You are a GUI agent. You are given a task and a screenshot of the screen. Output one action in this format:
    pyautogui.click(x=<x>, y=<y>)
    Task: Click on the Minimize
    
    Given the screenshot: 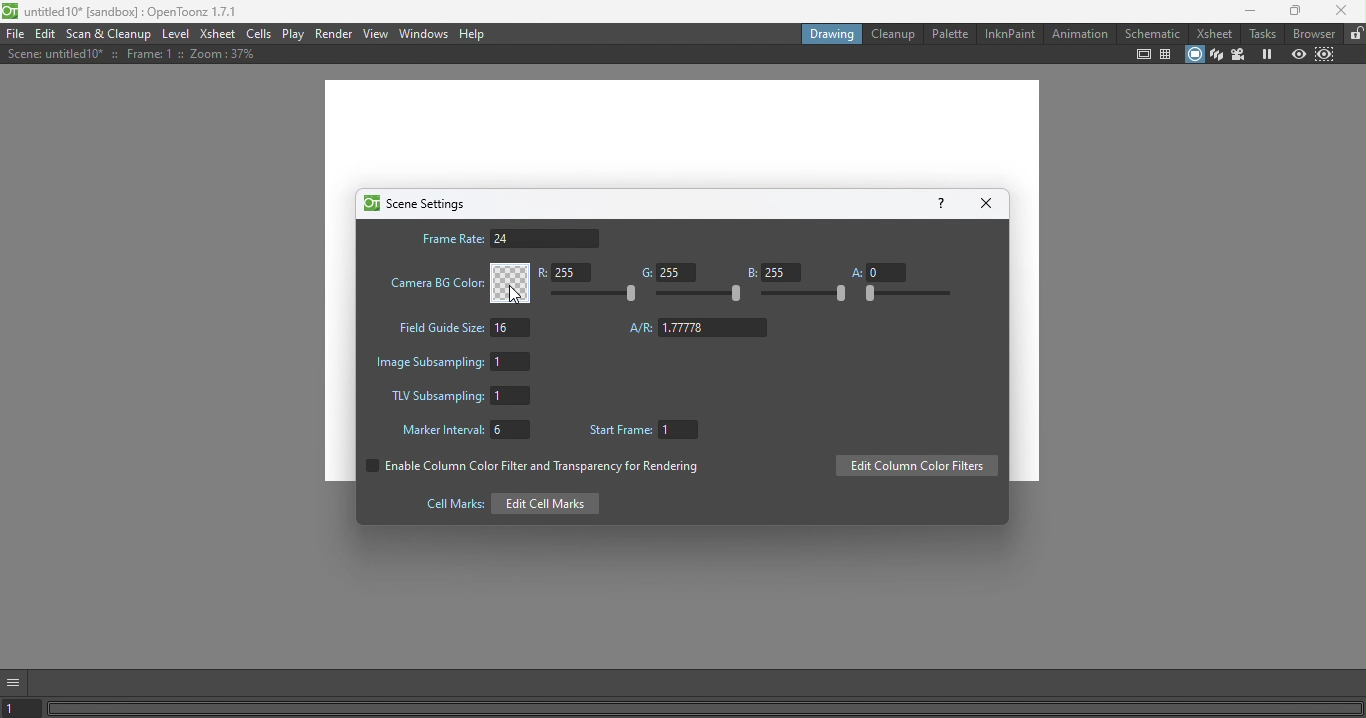 What is the action you would take?
    pyautogui.click(x=1244, y=13)
    